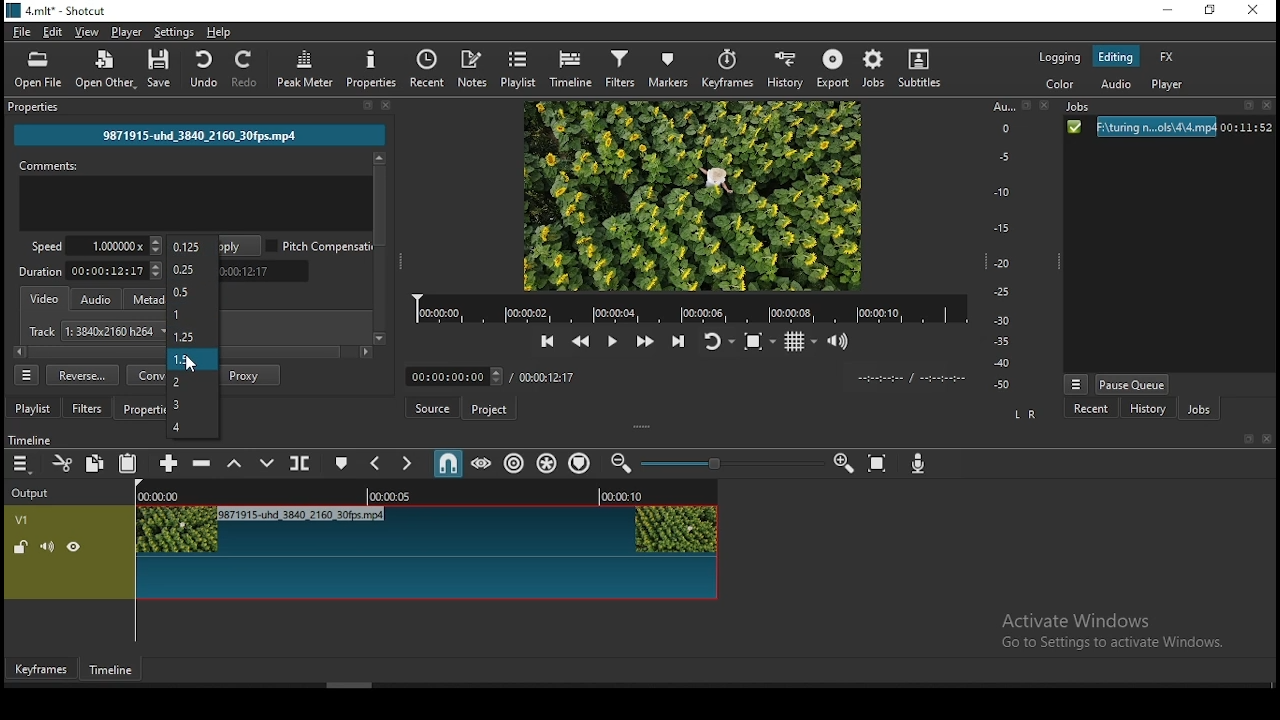  Describe the element at coordinates (434, 407) in the screenshot. I see `source` at that location.